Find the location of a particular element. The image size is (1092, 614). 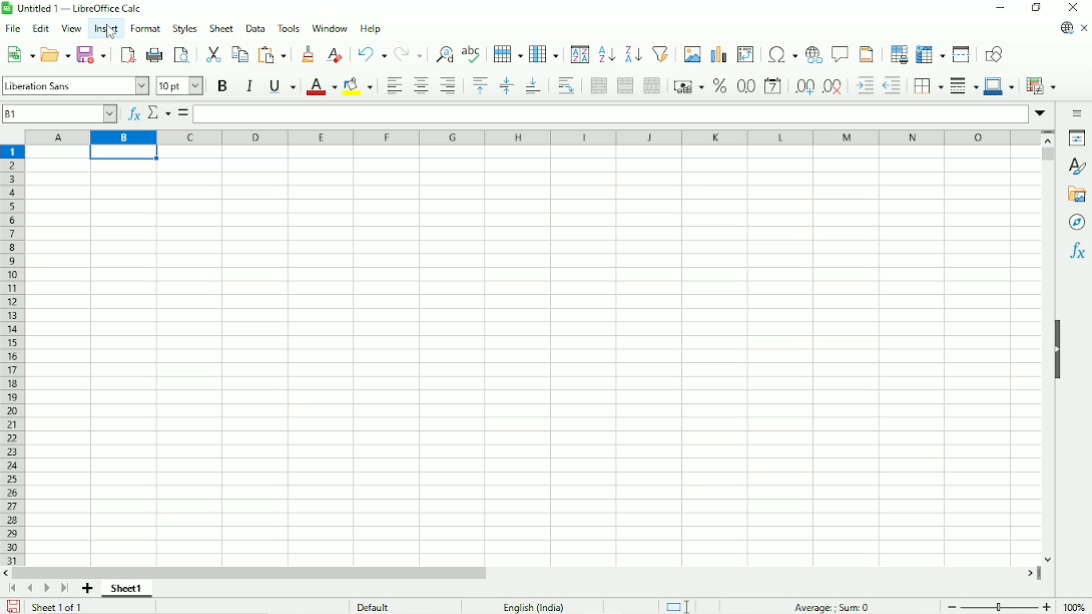

Column is located at coordinates (544, 52).